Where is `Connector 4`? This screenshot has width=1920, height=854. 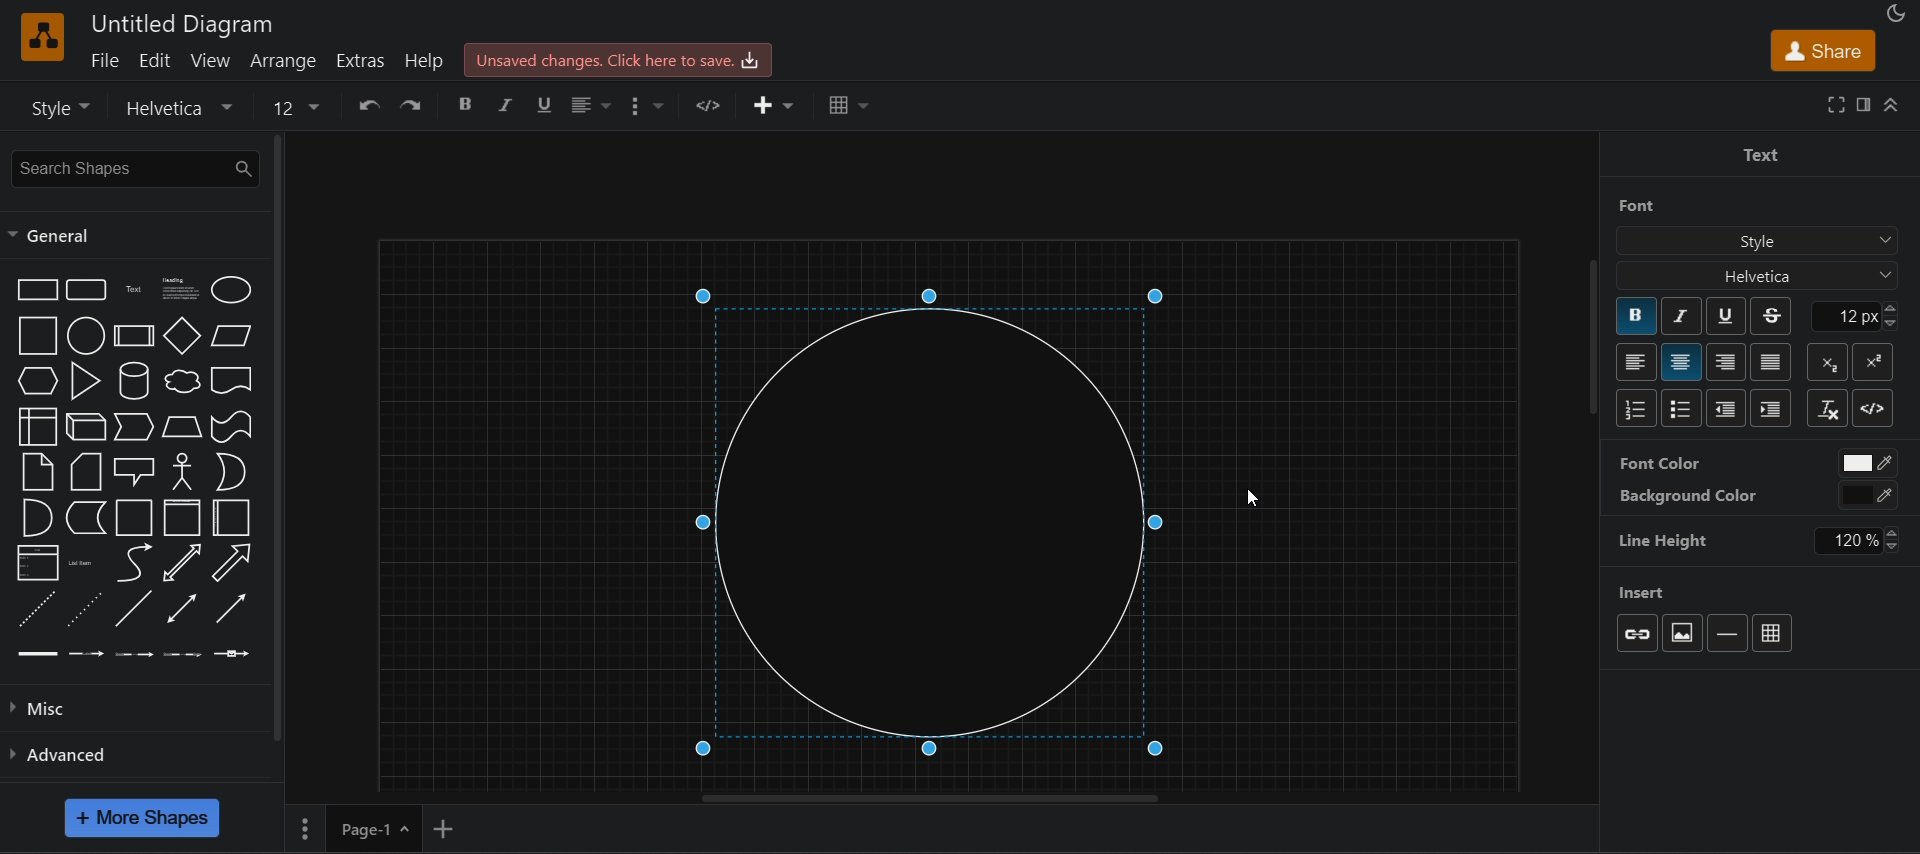 Connector 4 is located at coordinates (180, 654).